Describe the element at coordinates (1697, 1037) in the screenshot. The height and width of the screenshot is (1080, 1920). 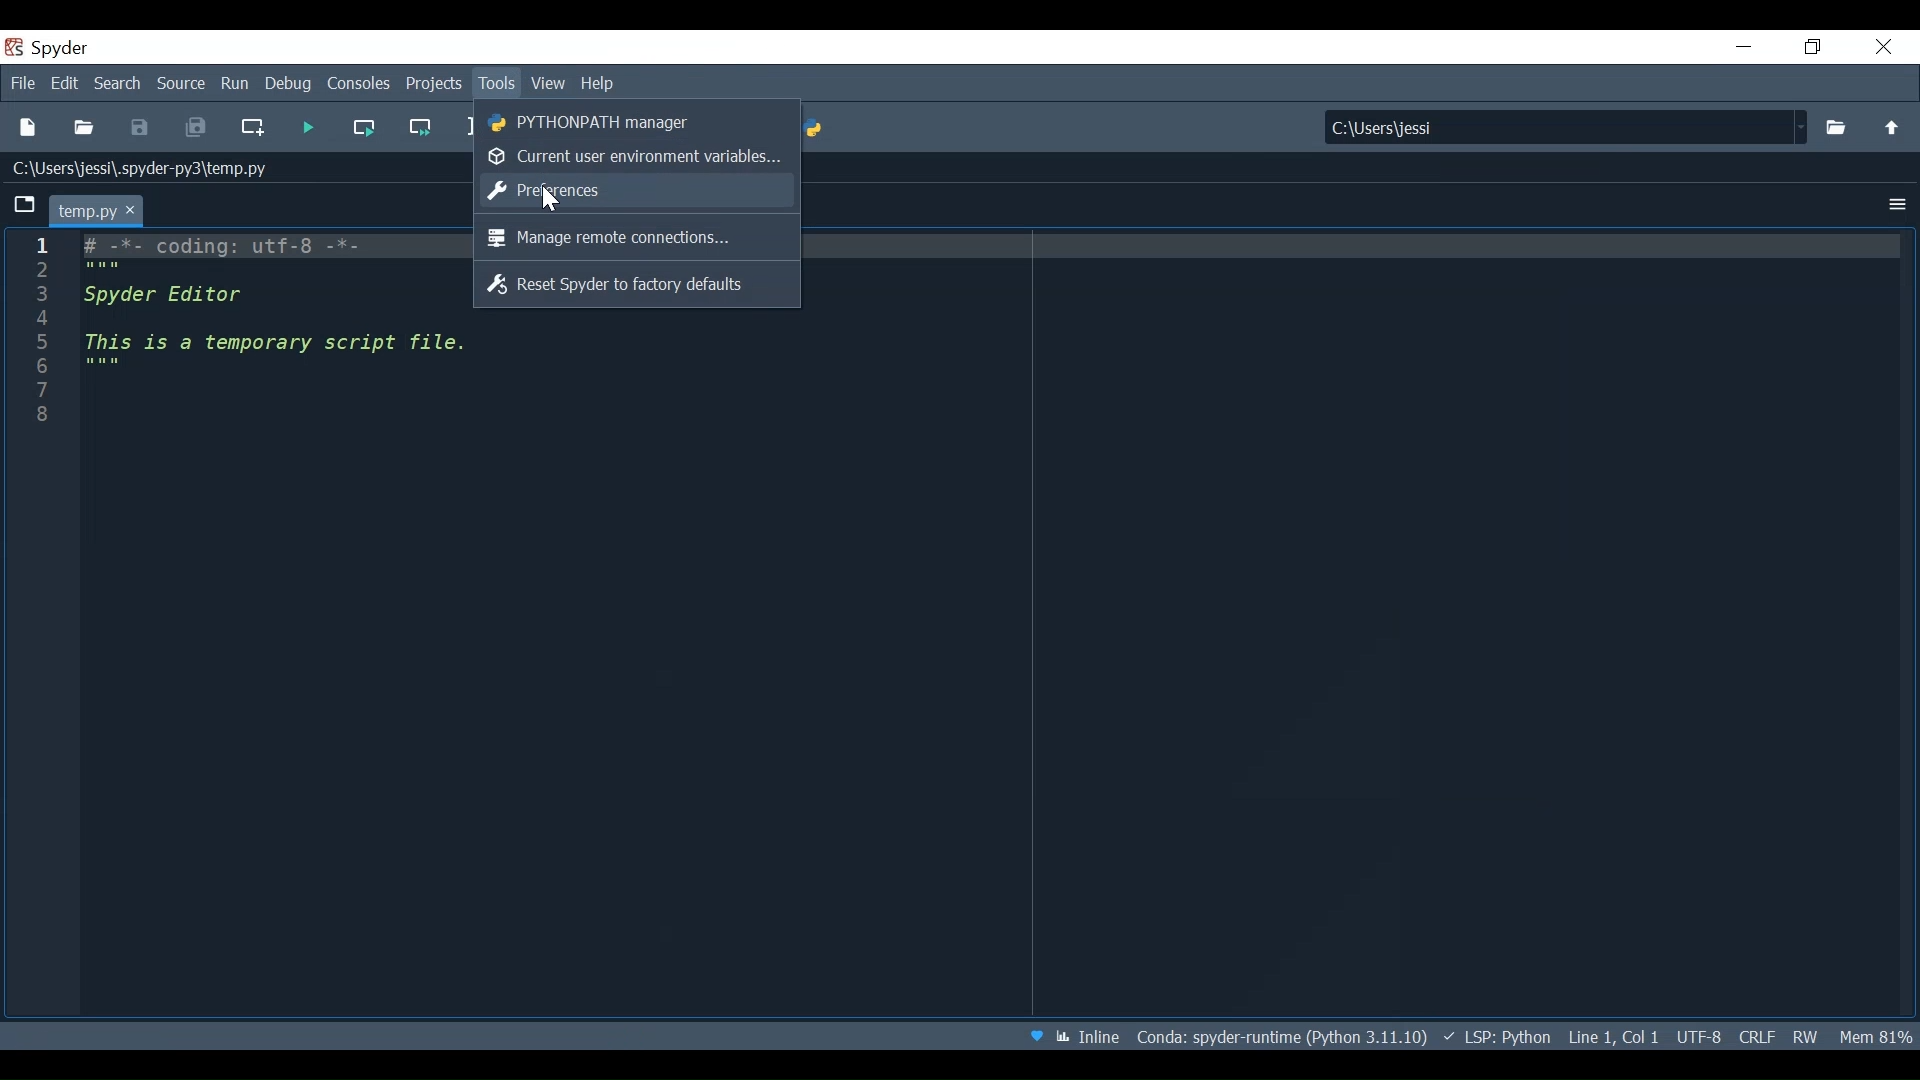
I see `File Encoding` at that location.